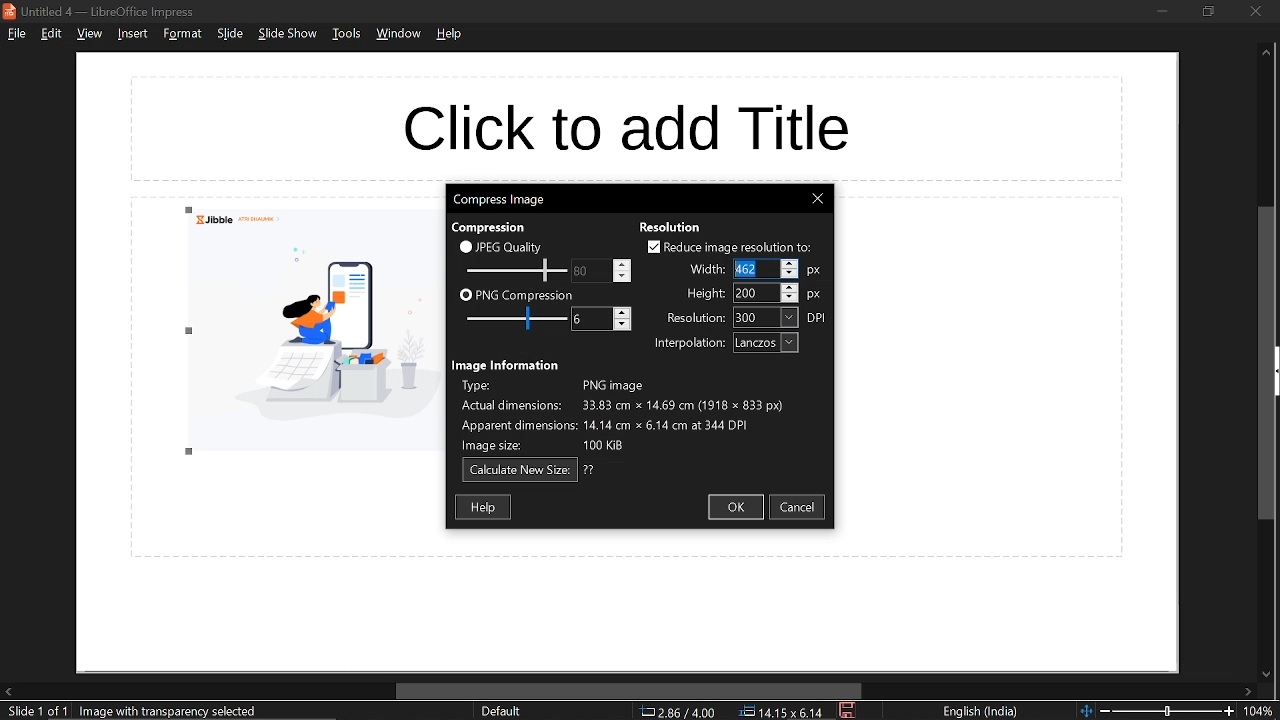  What do you see at coordinates (346, 33) in the screenshot?
I see `tools` at bounding box center [346, 33].